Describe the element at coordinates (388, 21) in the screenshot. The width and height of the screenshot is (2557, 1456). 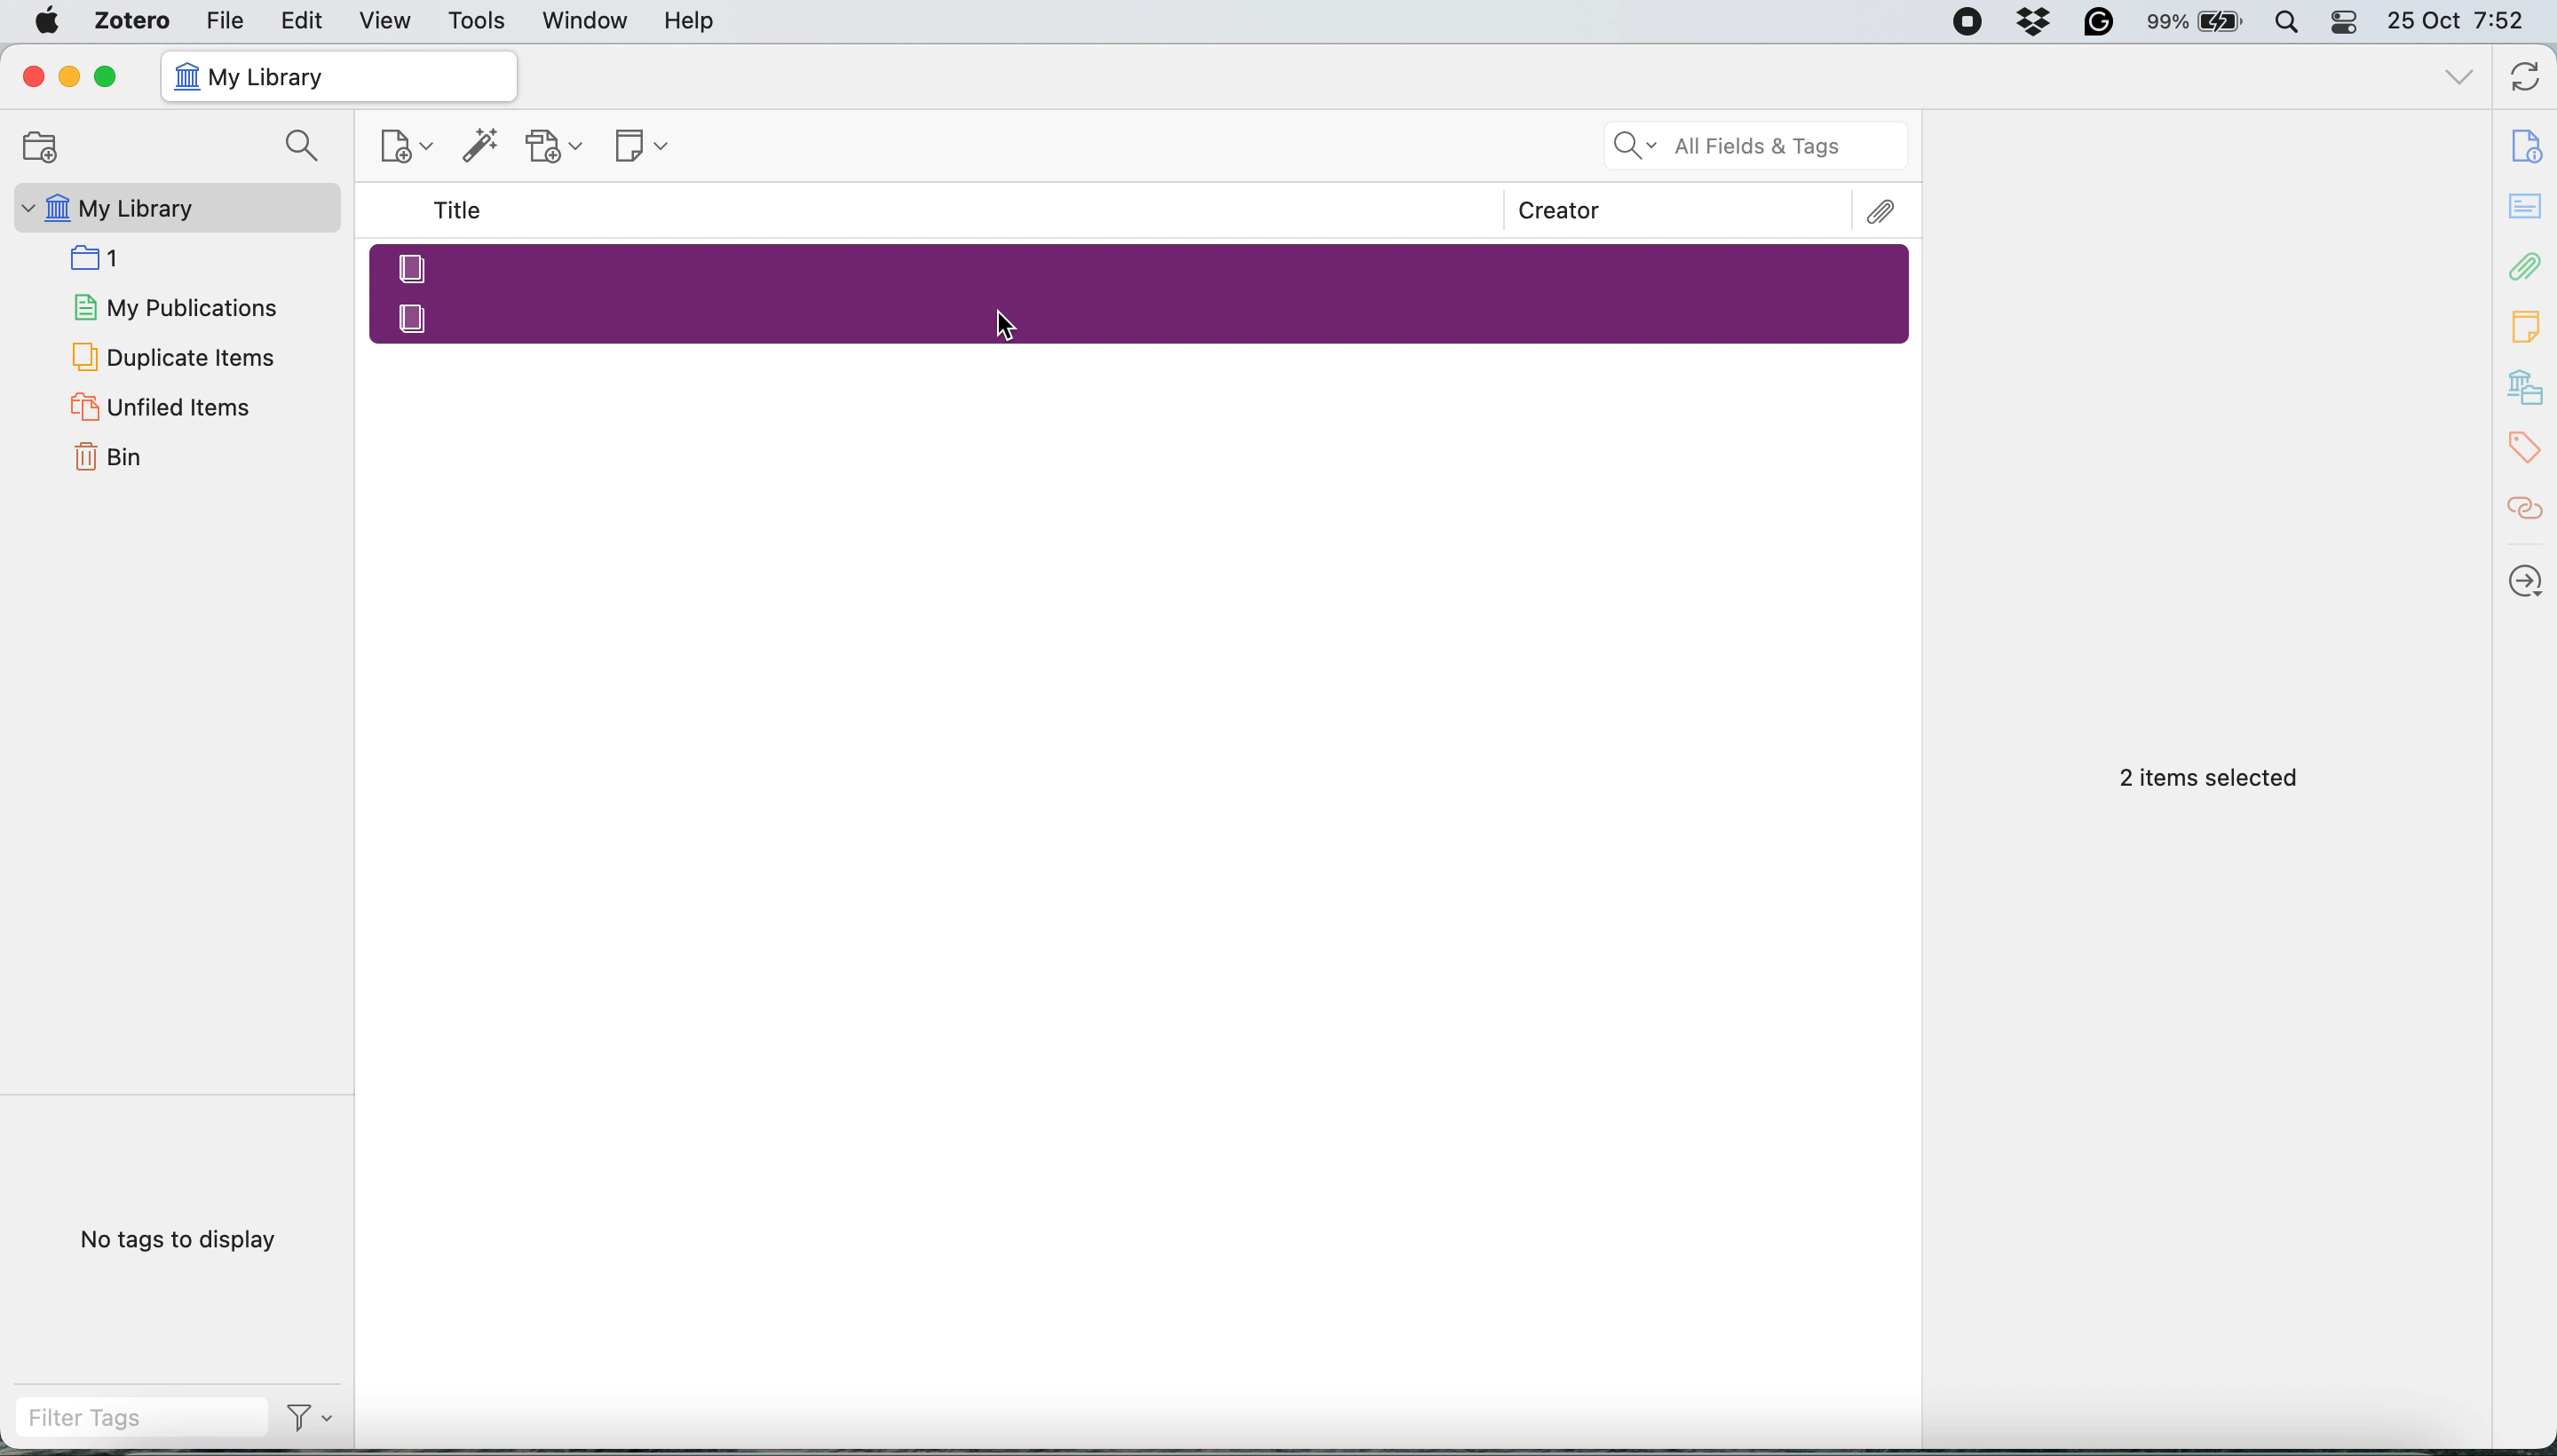
I see `View` at that location.